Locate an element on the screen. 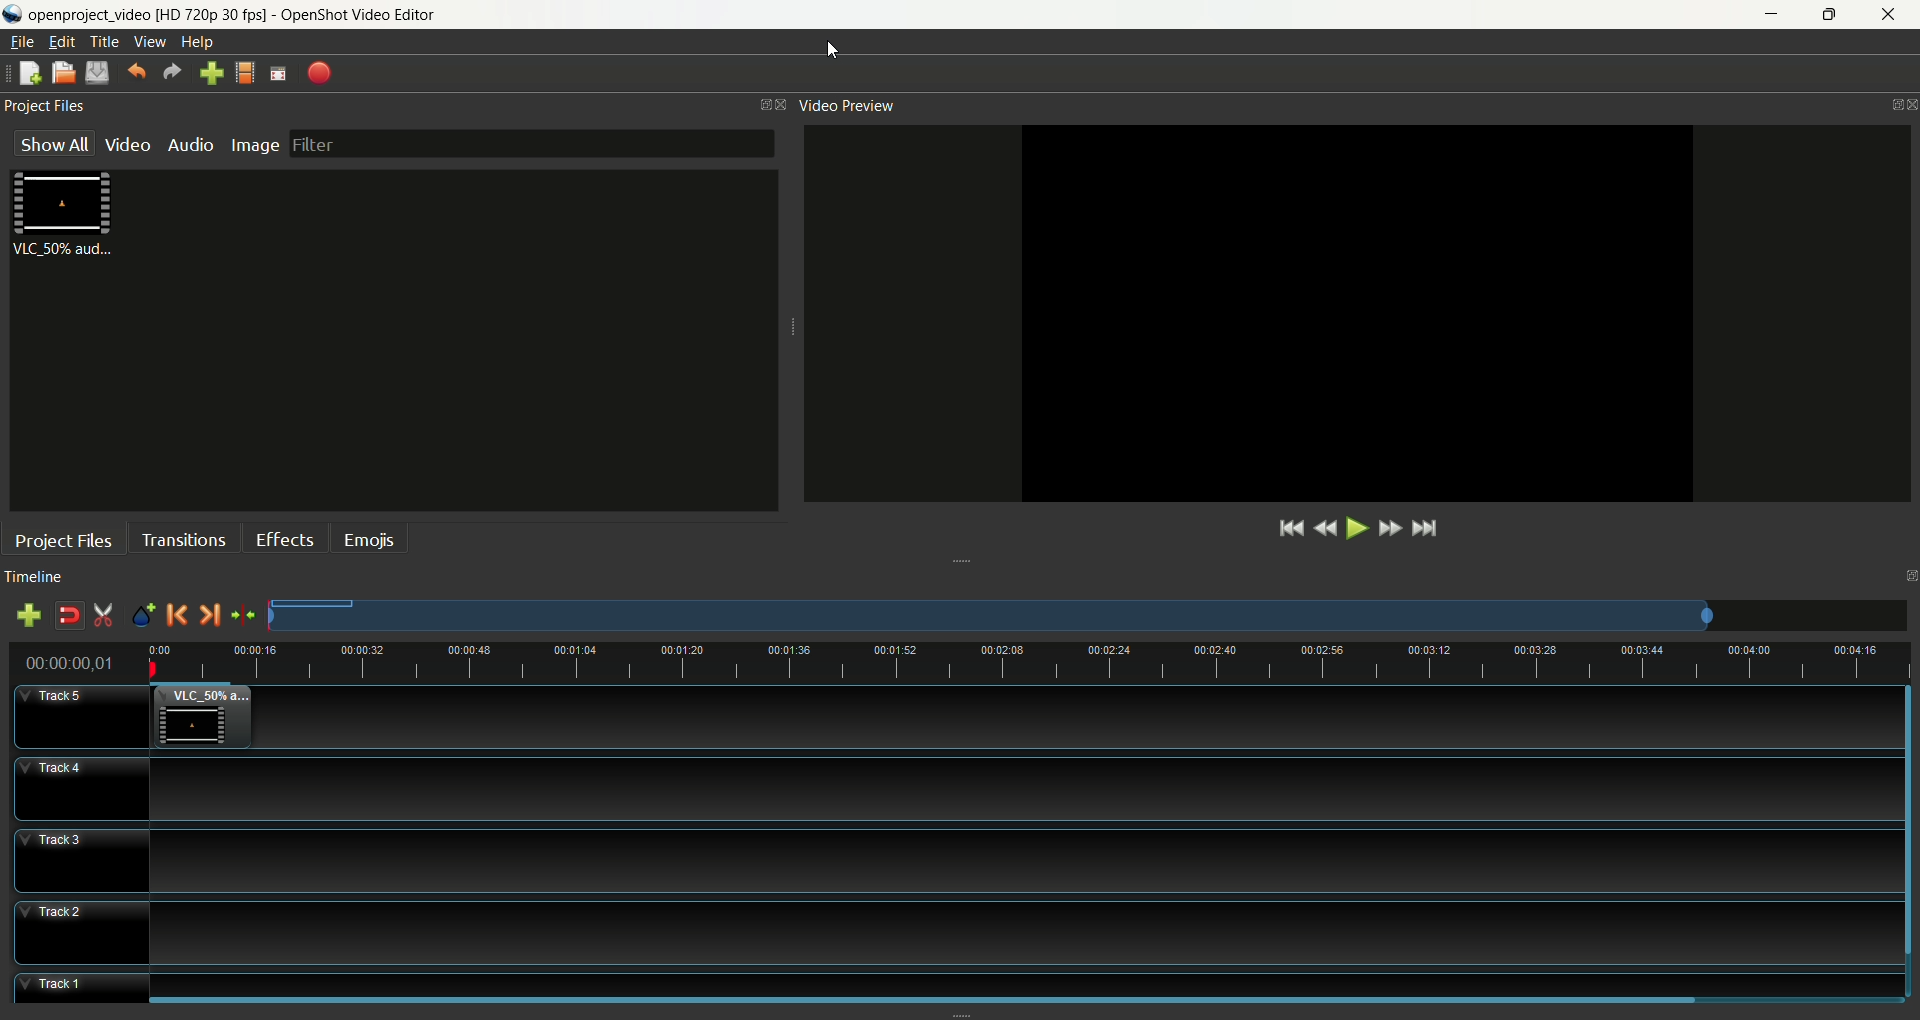  track 1 is located at coordinates (59, 992).